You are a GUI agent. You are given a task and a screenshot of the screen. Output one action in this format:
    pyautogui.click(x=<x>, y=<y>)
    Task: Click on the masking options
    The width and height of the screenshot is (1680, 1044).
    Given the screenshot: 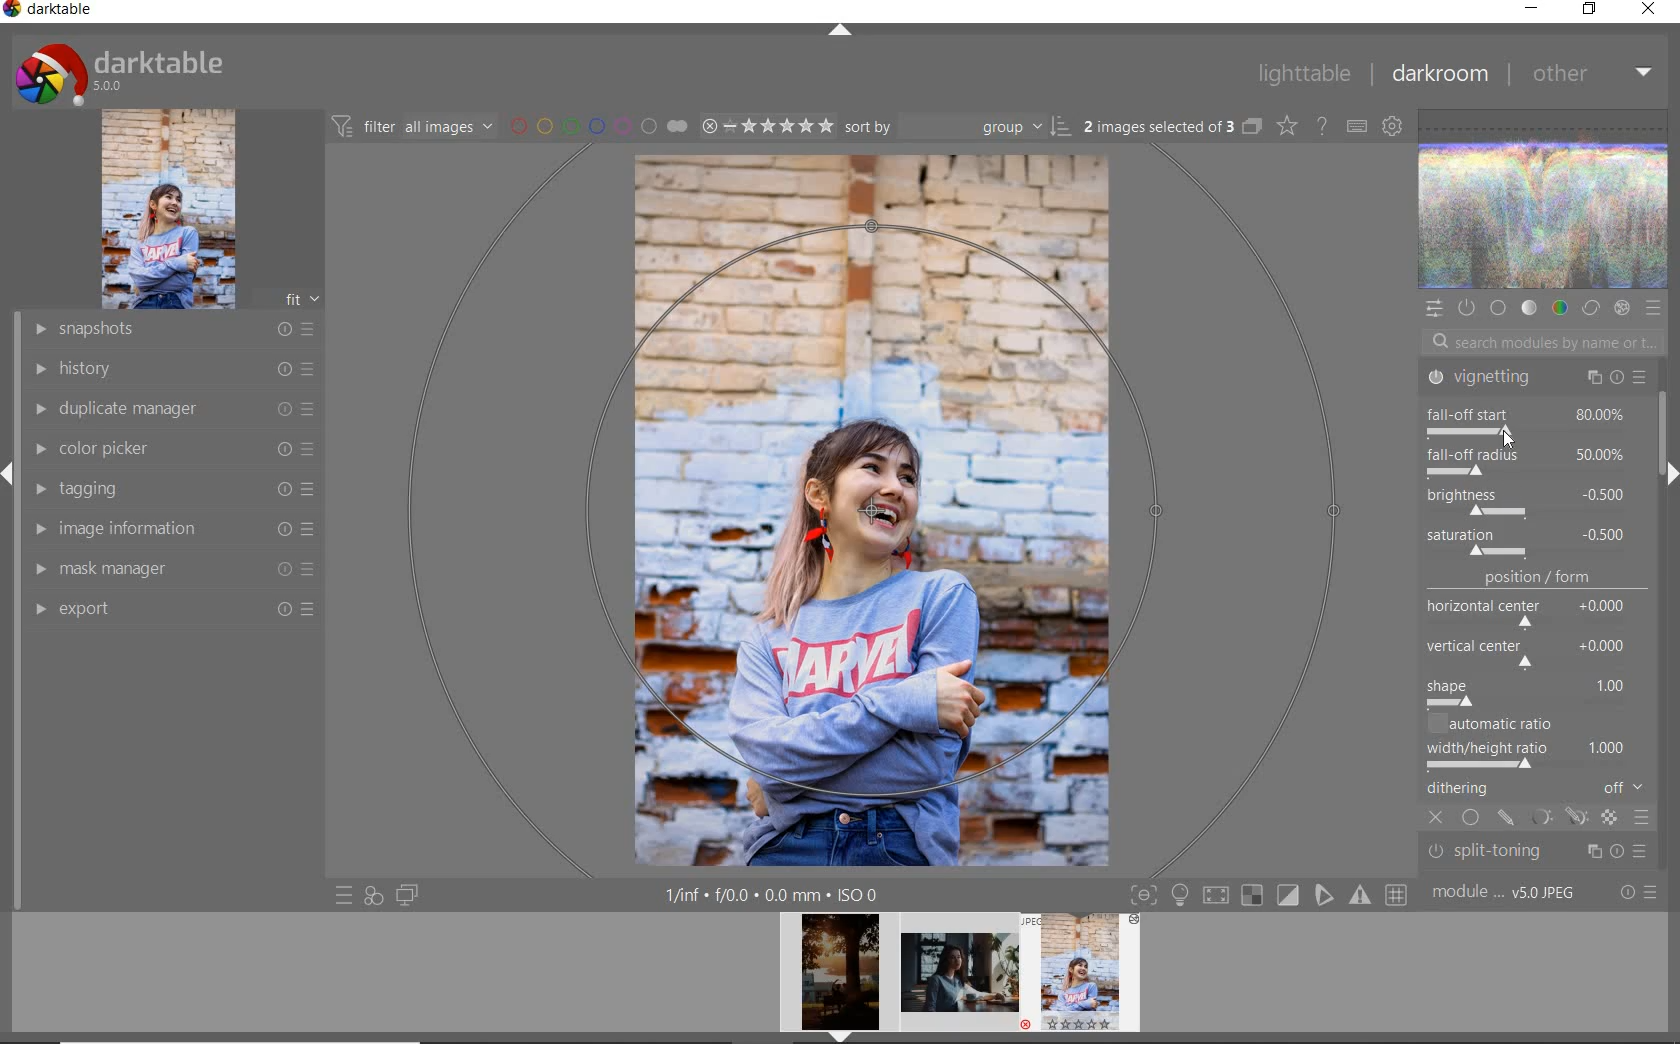 What is the action you would take?
    pyautogui.click(x=1557, y=820)
    